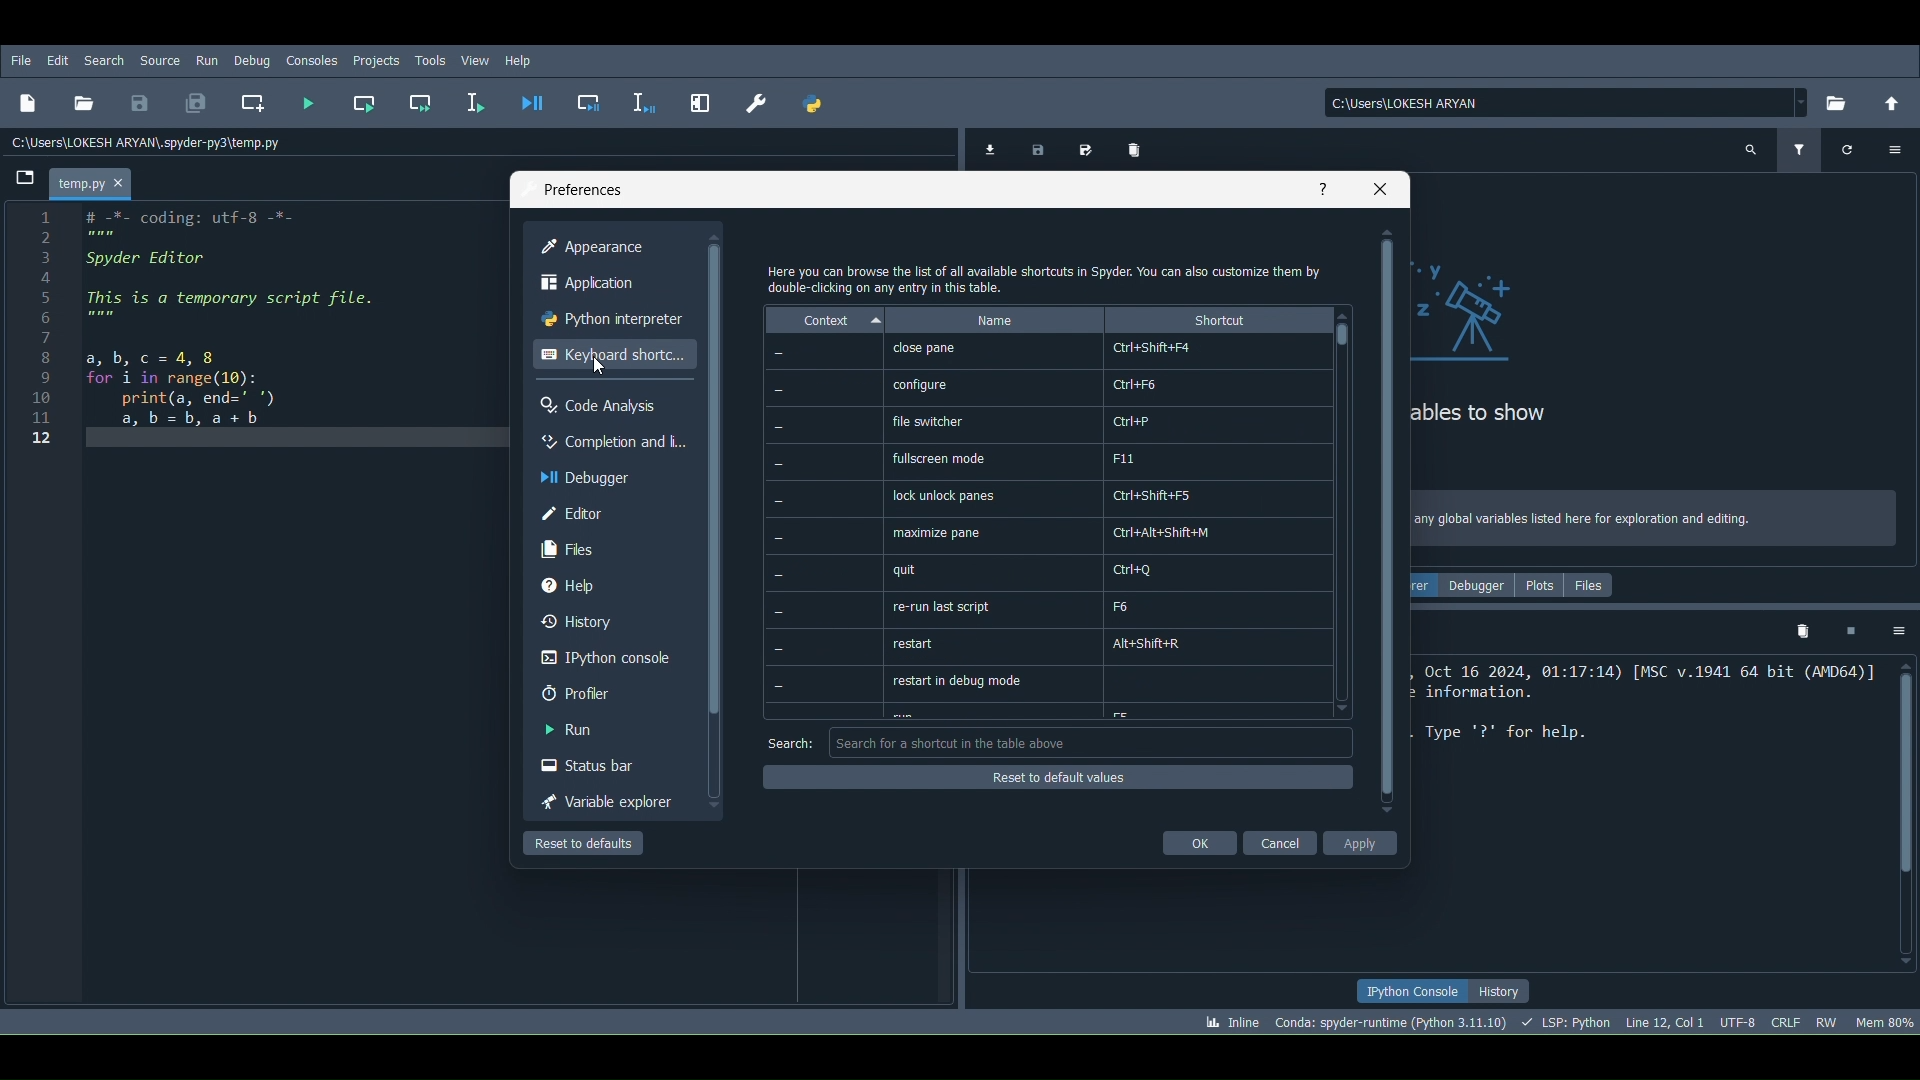 The height and width of the screenshot is (1080, 1920). I want to click on History, so click(602, 620).